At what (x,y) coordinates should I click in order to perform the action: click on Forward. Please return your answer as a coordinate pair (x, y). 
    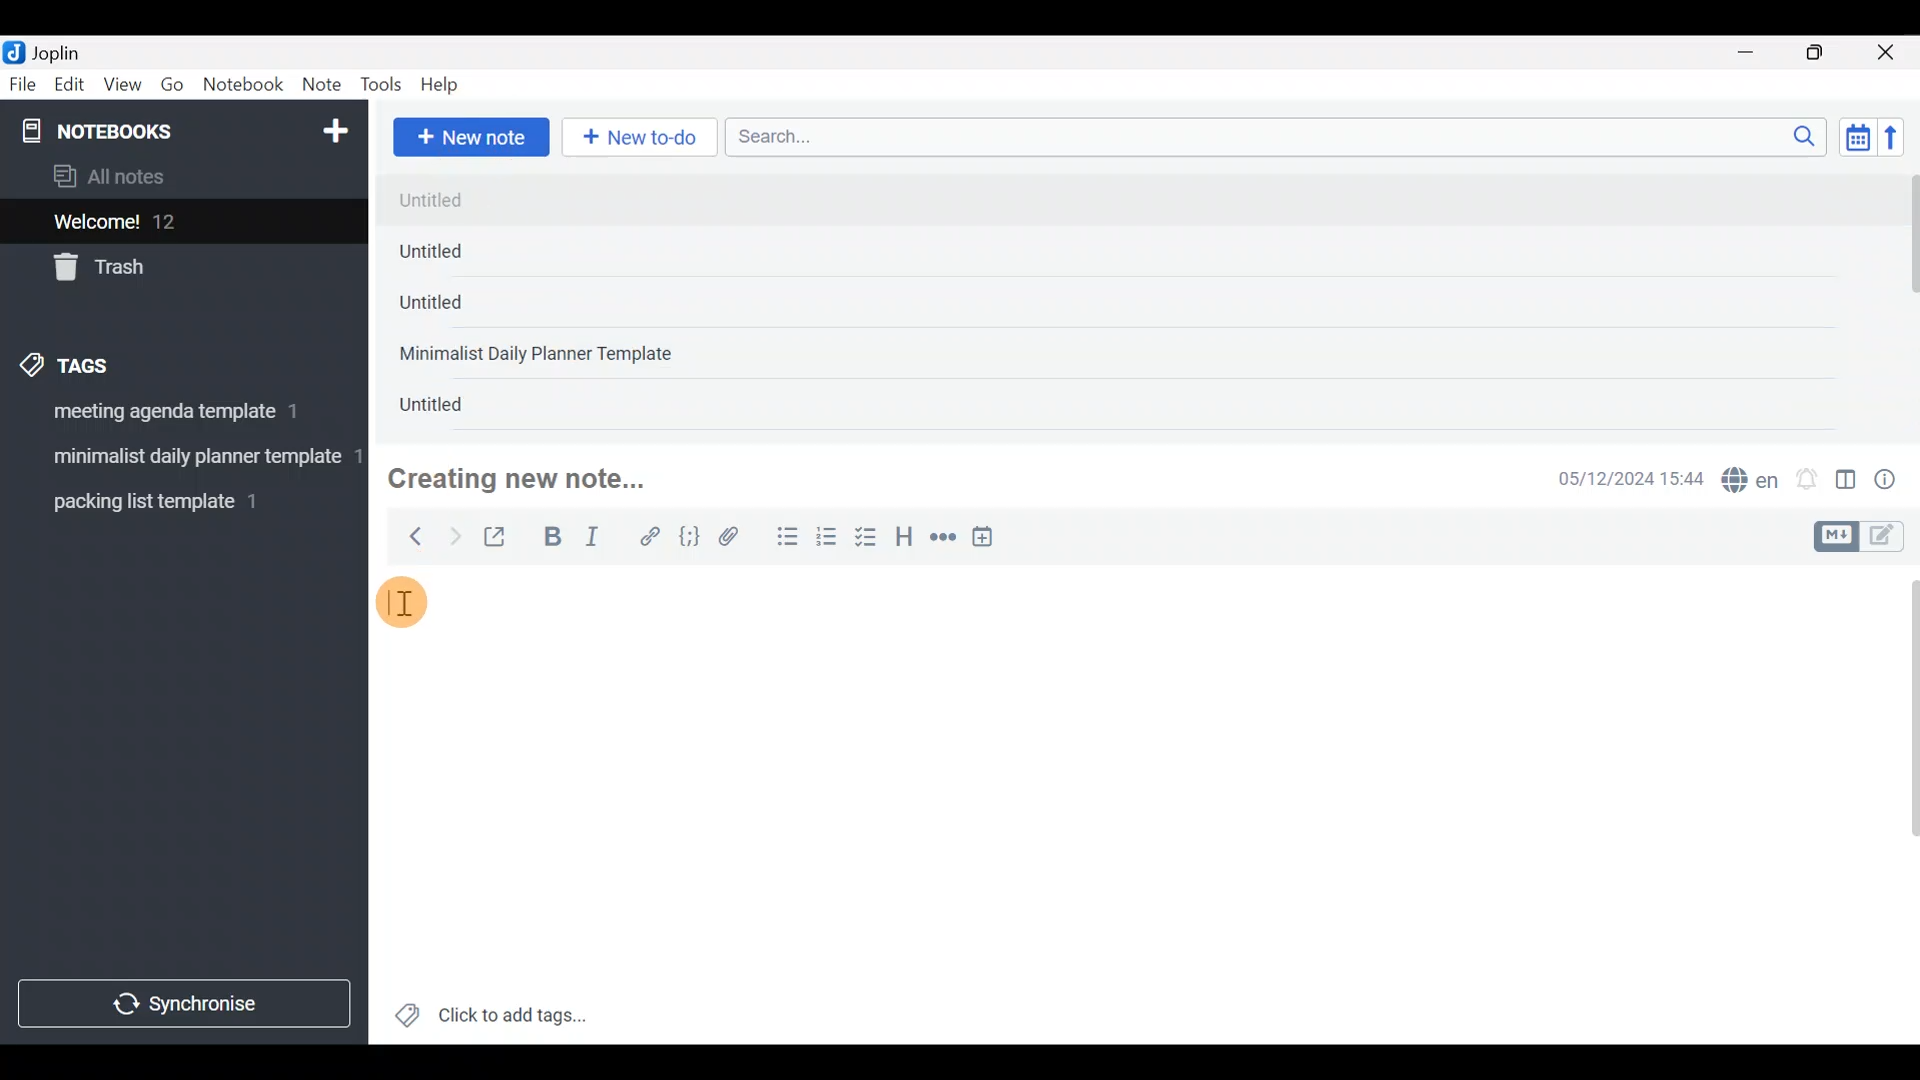
    Looking at the image, I should click on (454, 536).